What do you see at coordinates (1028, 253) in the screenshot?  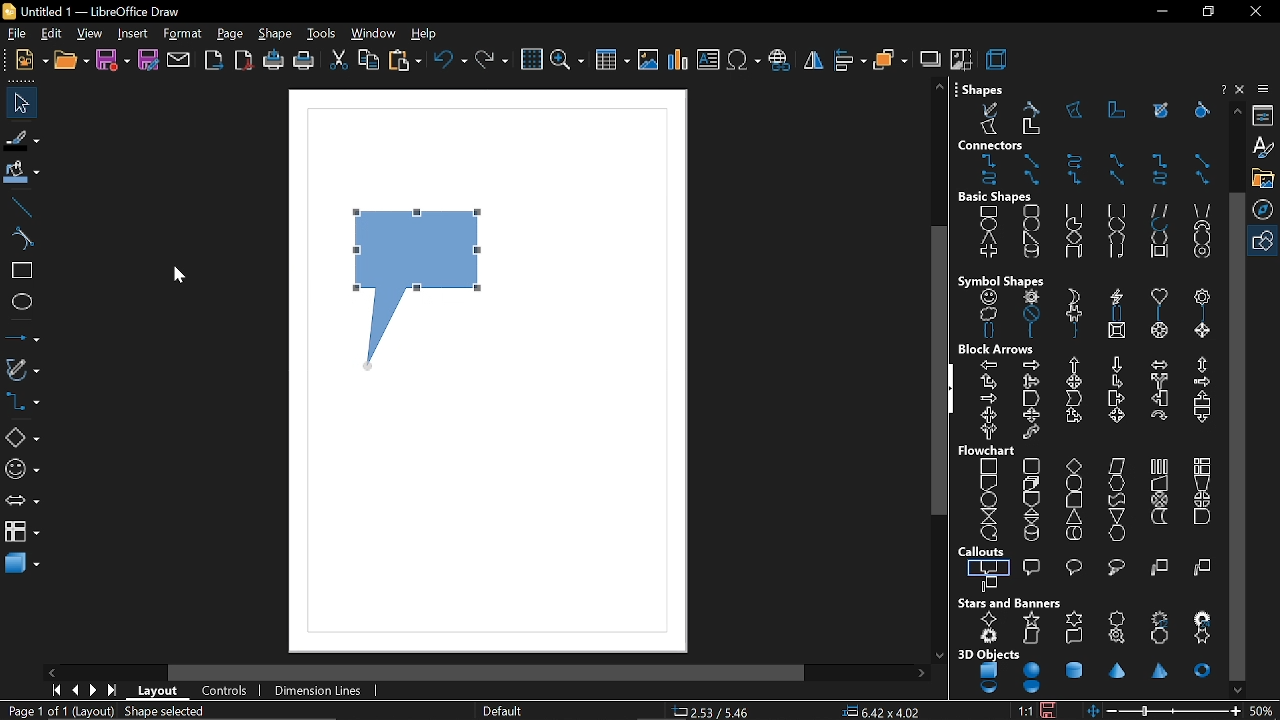 I see `cylinder` at bounding box center [1028, 253].